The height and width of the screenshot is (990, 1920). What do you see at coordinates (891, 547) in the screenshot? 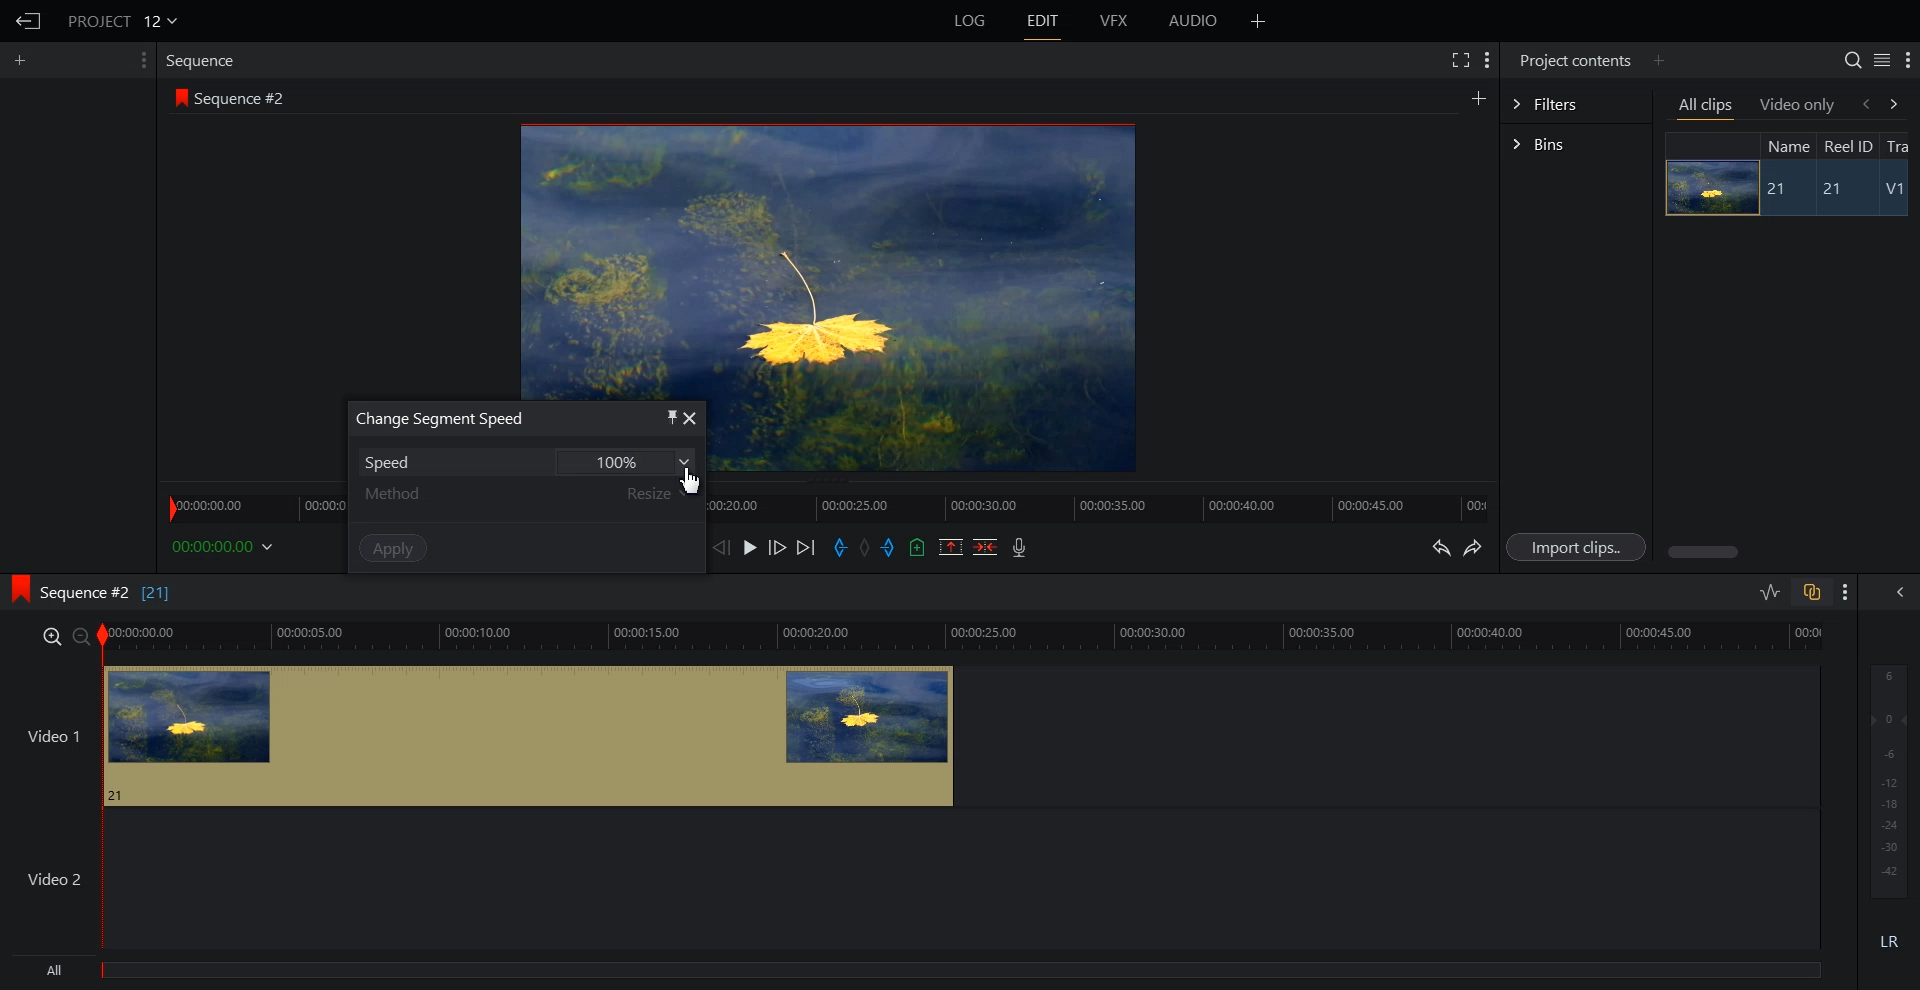
I see `Add an out Mark in current position` at bounding box center [891, 547].